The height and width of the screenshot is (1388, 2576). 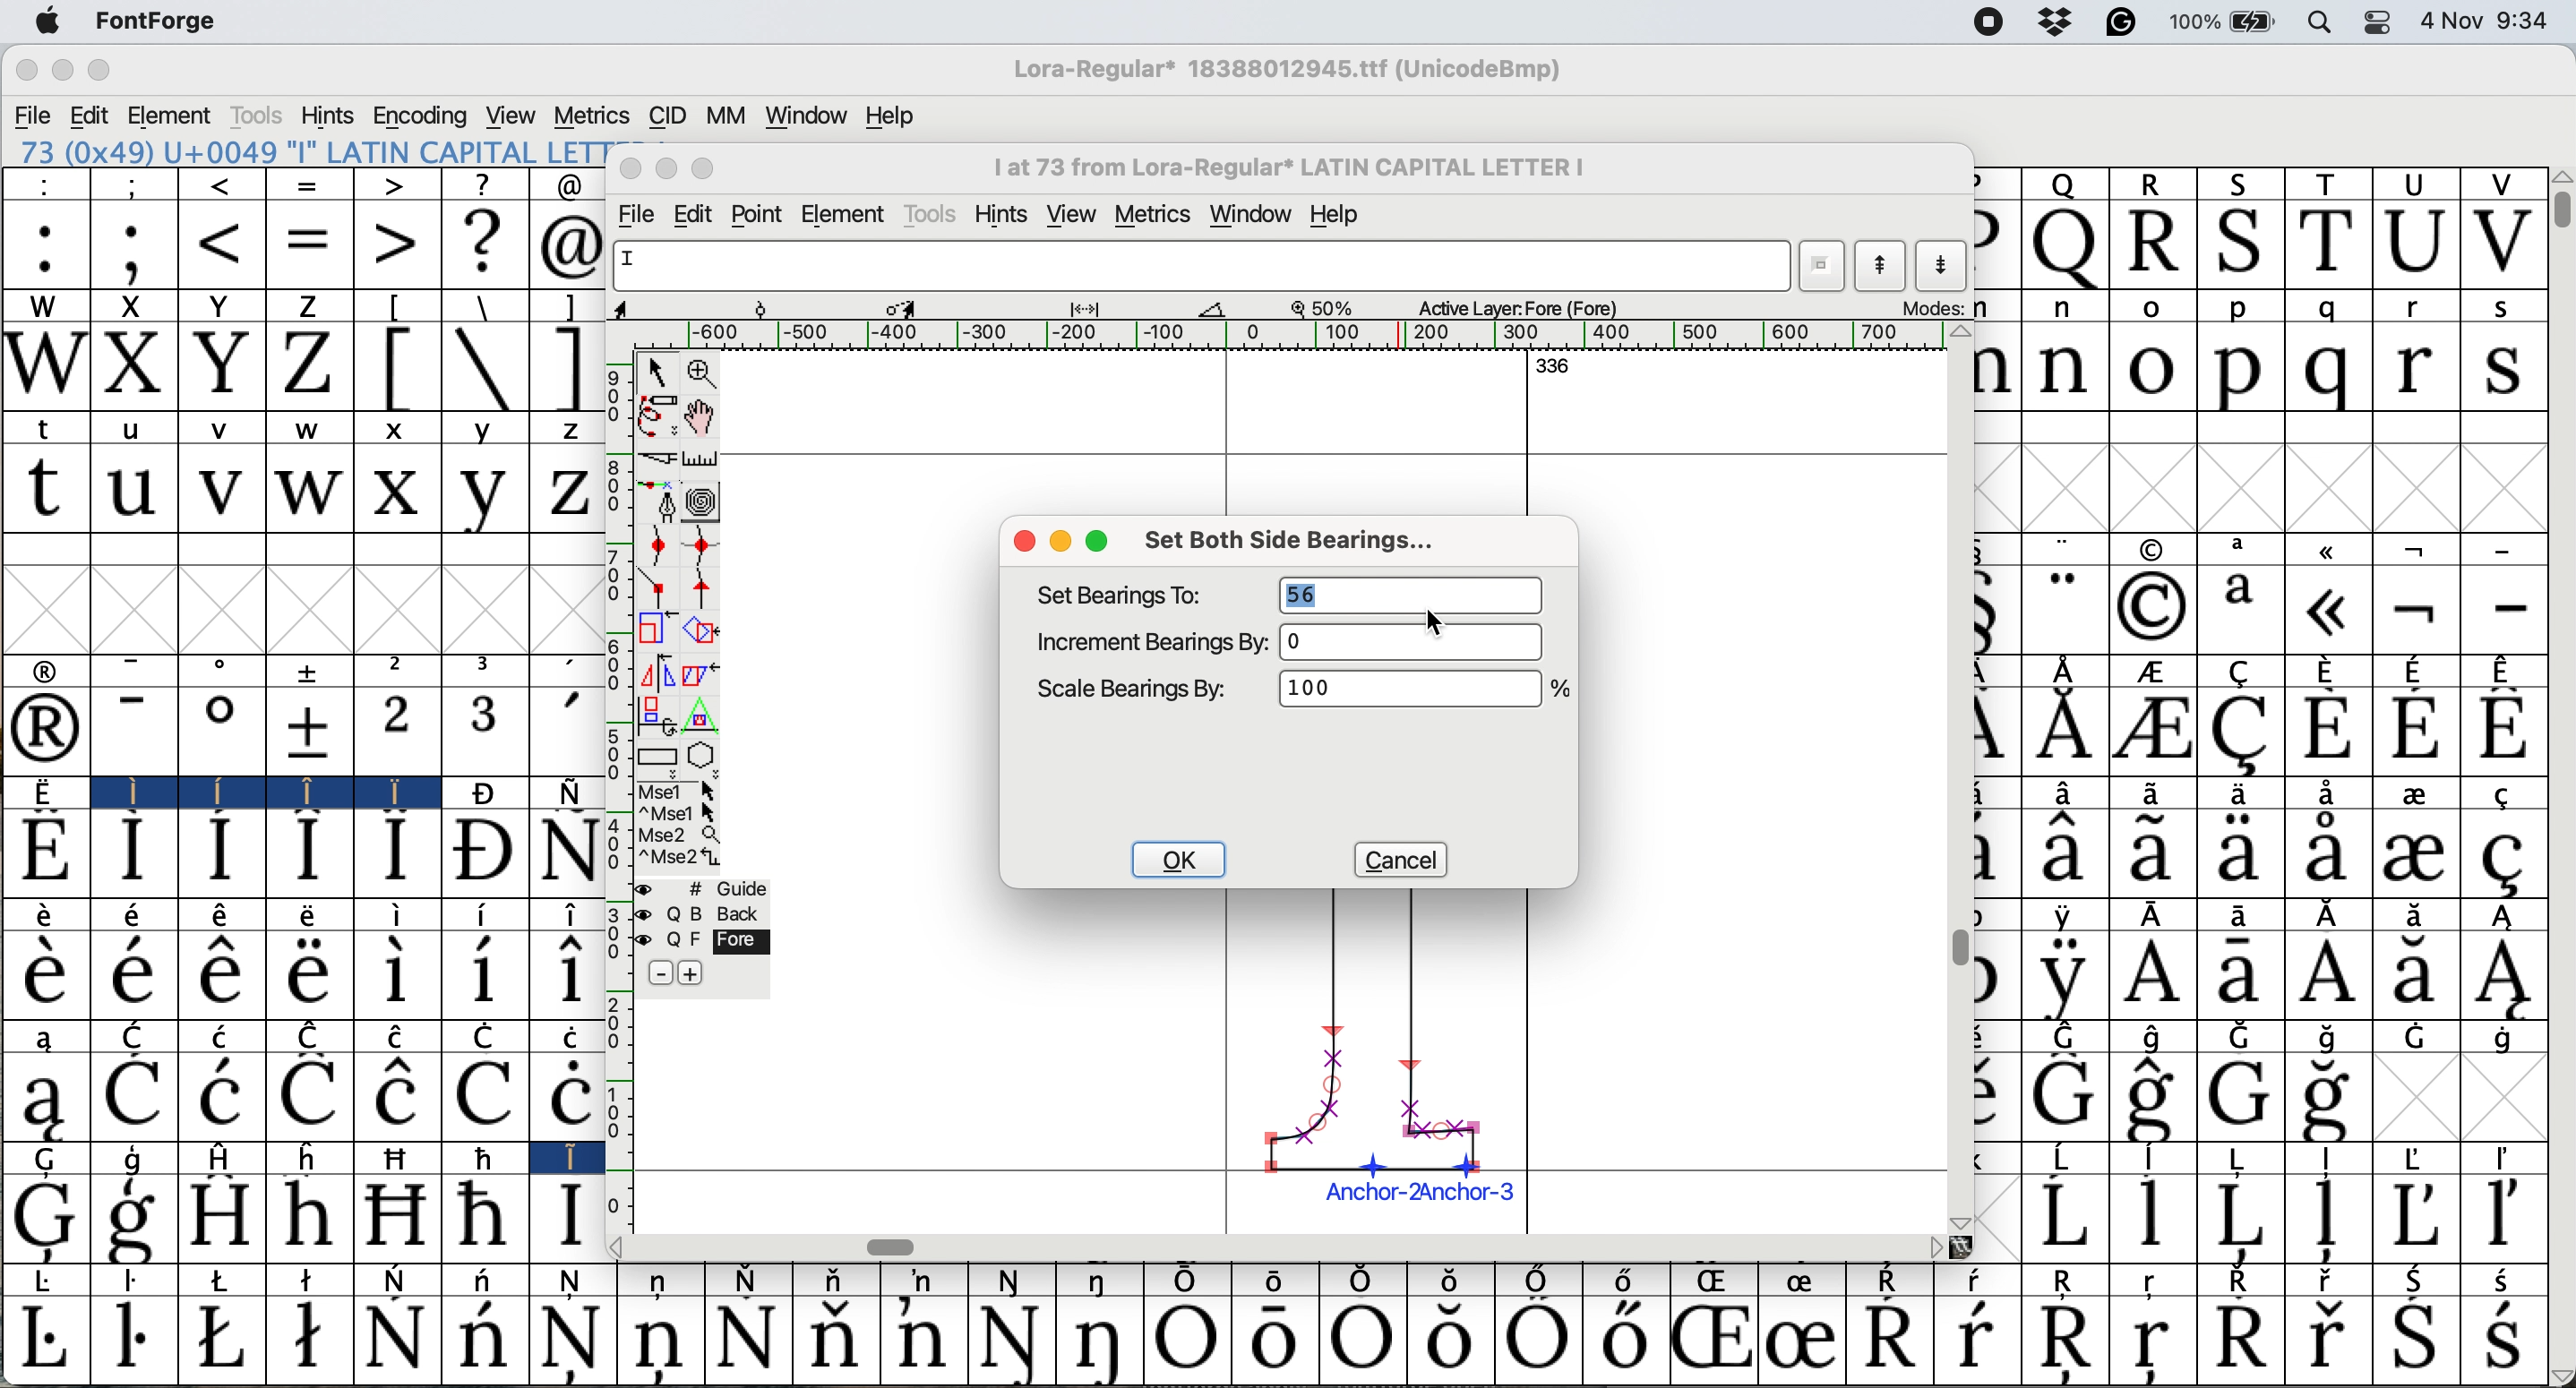 I want to click on Symbol, so click(x=1361, y=1281).